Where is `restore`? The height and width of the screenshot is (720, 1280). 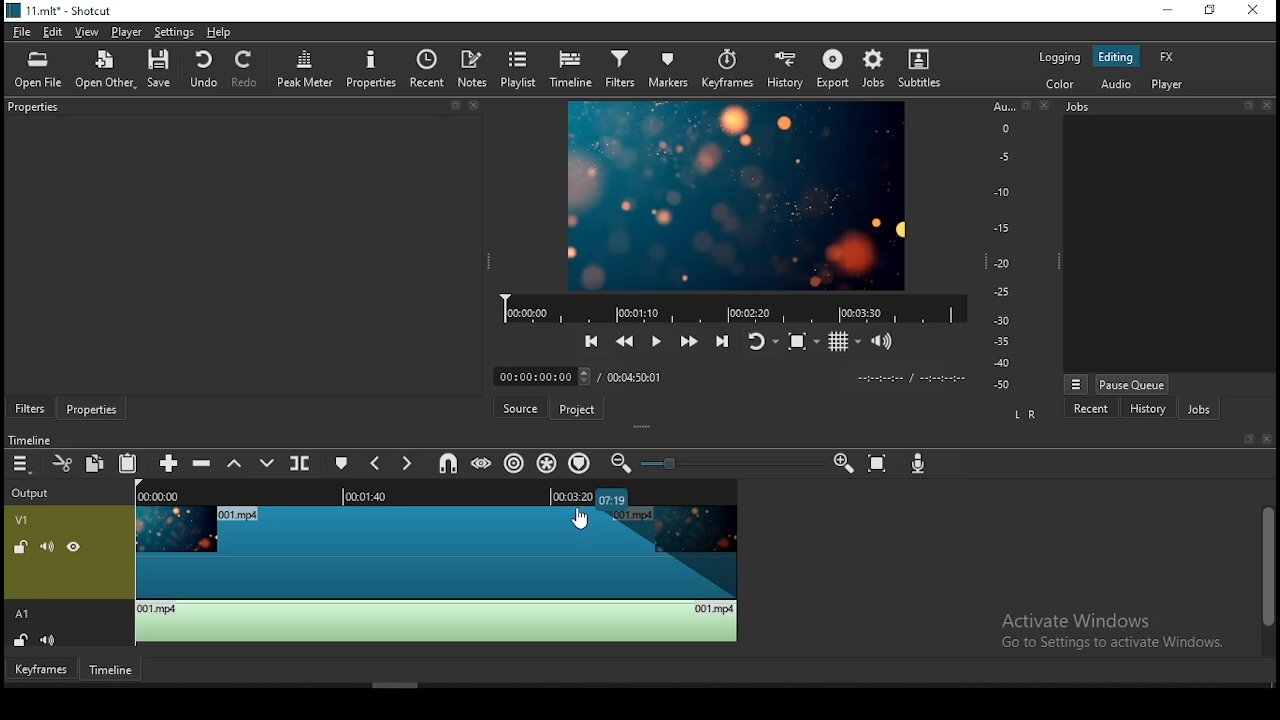
restore is located at coordinates (1210, 11).